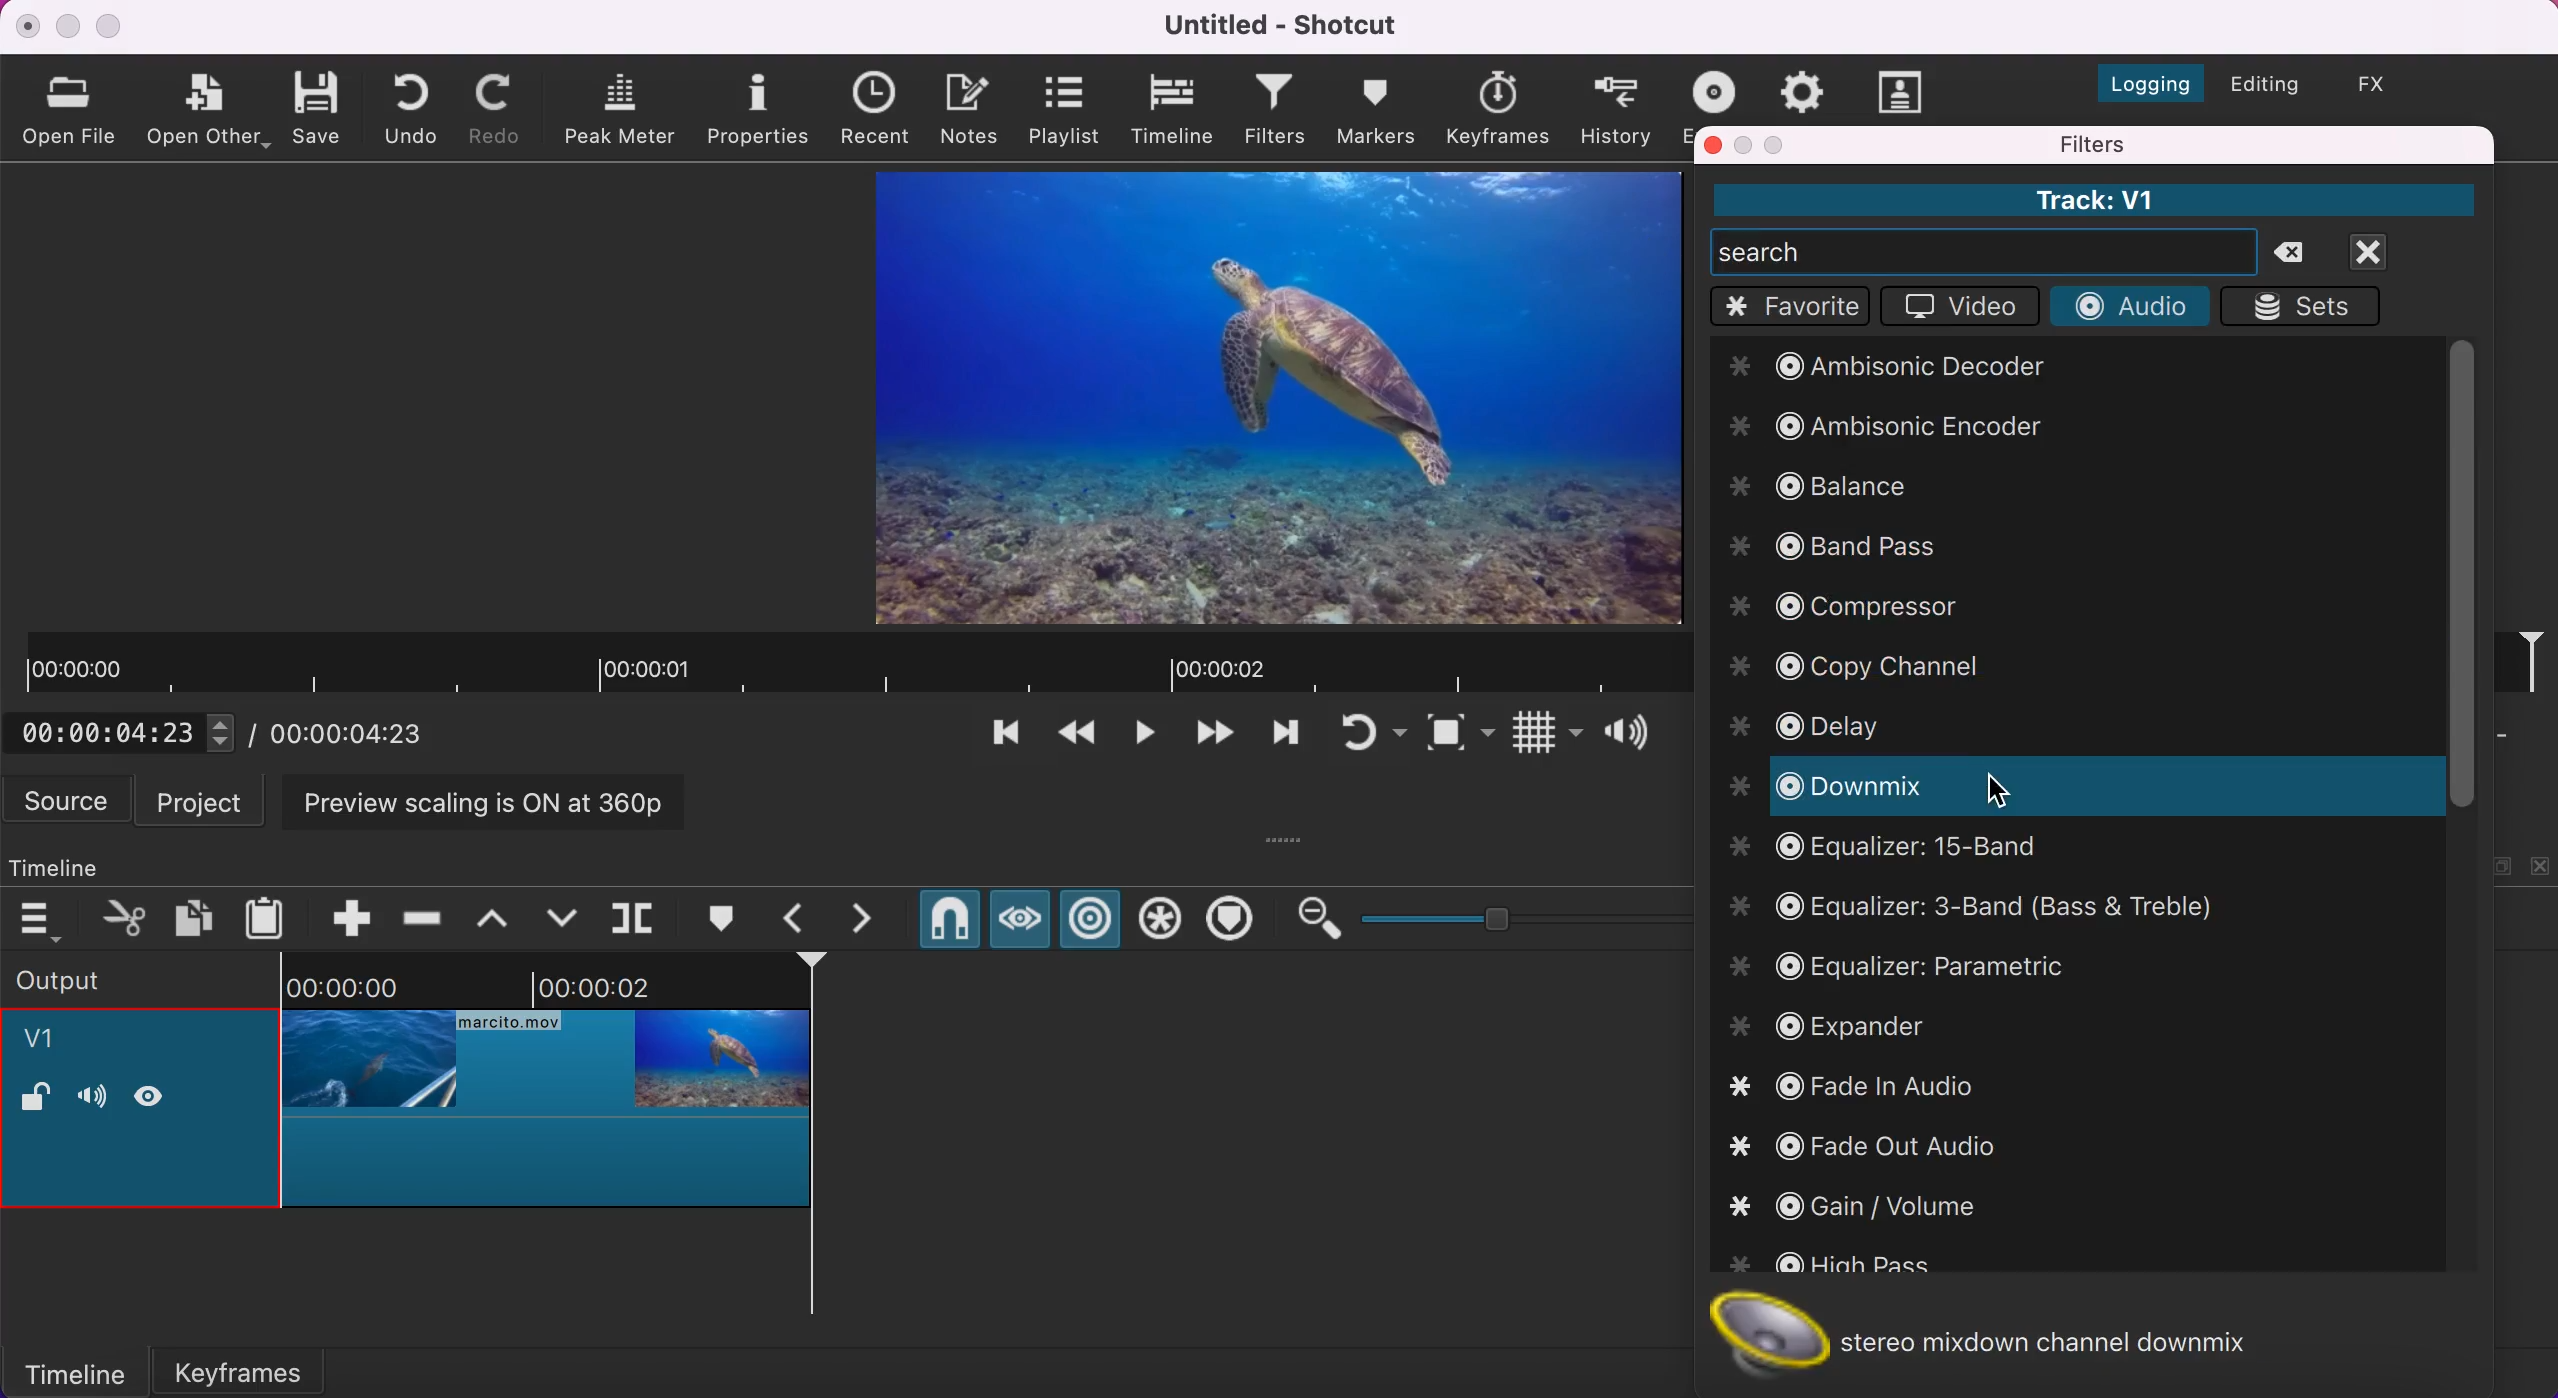 This screenshot has height=1398, width=2558. What do you see at coordinates (197, 916) in the screenshot?
I see `copy` at bounding box center [197, 916].